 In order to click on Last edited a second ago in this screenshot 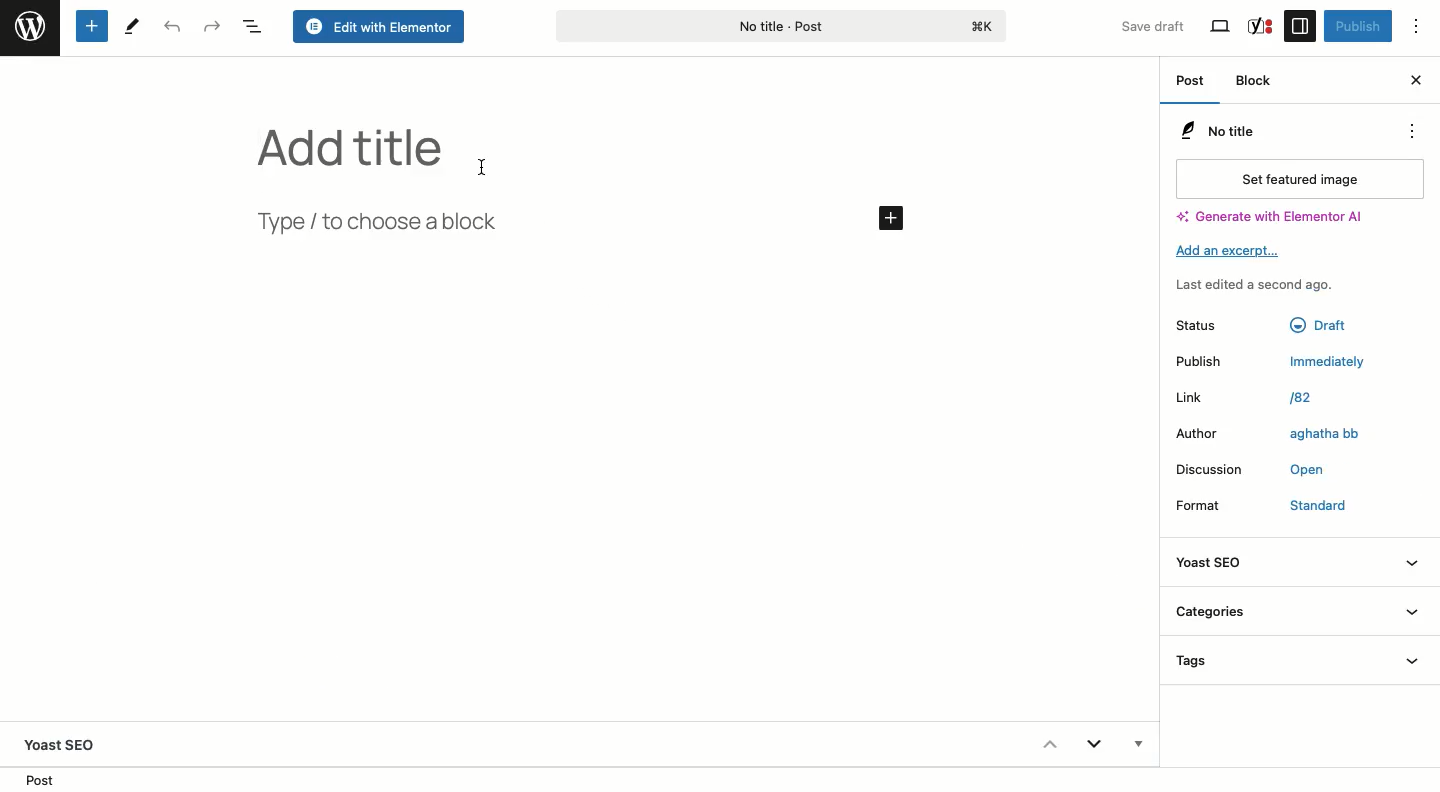, I will do `click(1255, 285)`.